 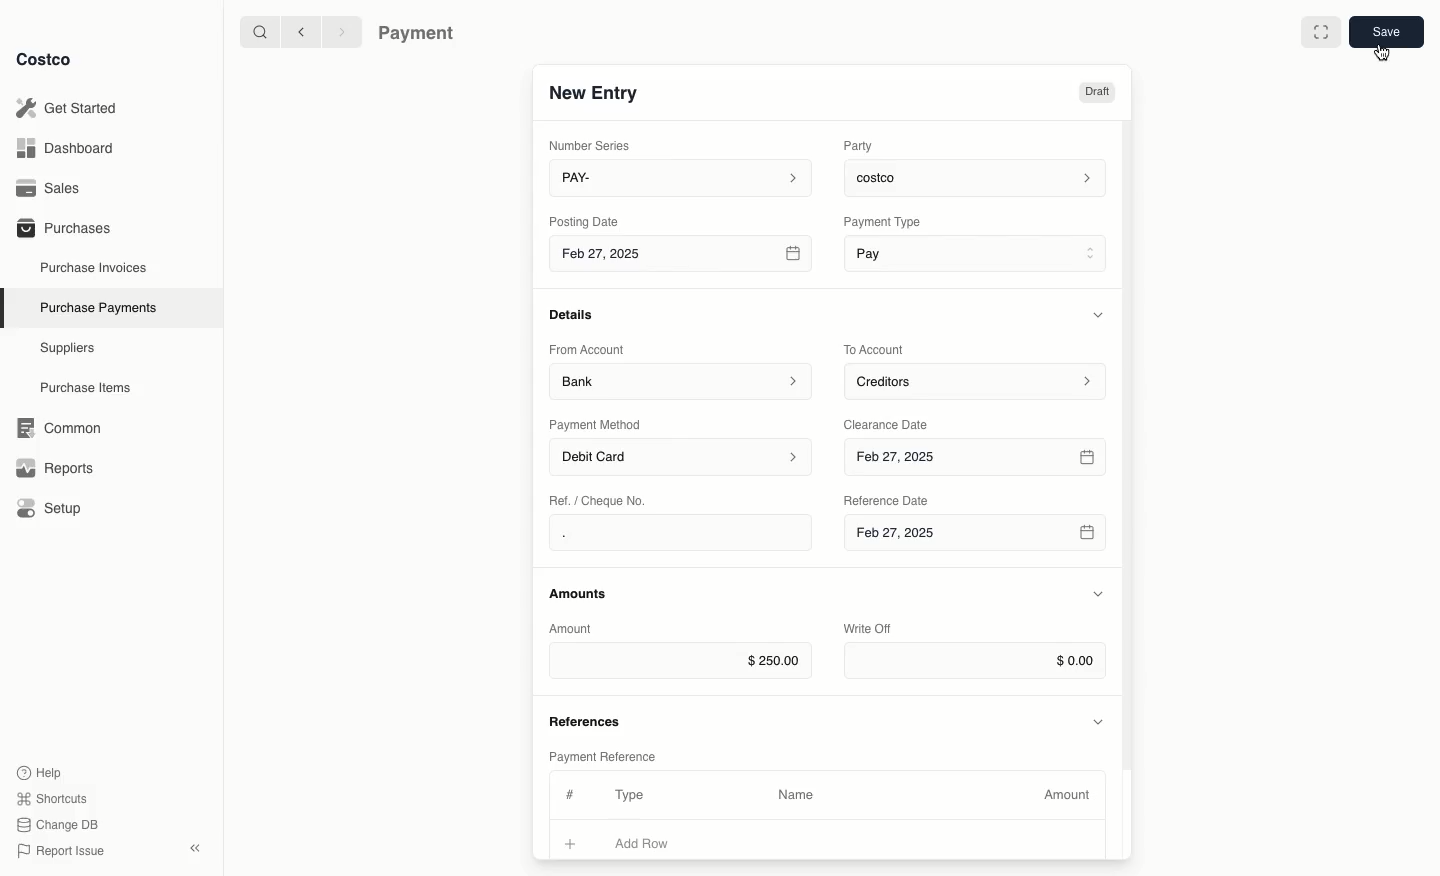 I want to click on Feb 27, 2025, so click(x=974, y=538).